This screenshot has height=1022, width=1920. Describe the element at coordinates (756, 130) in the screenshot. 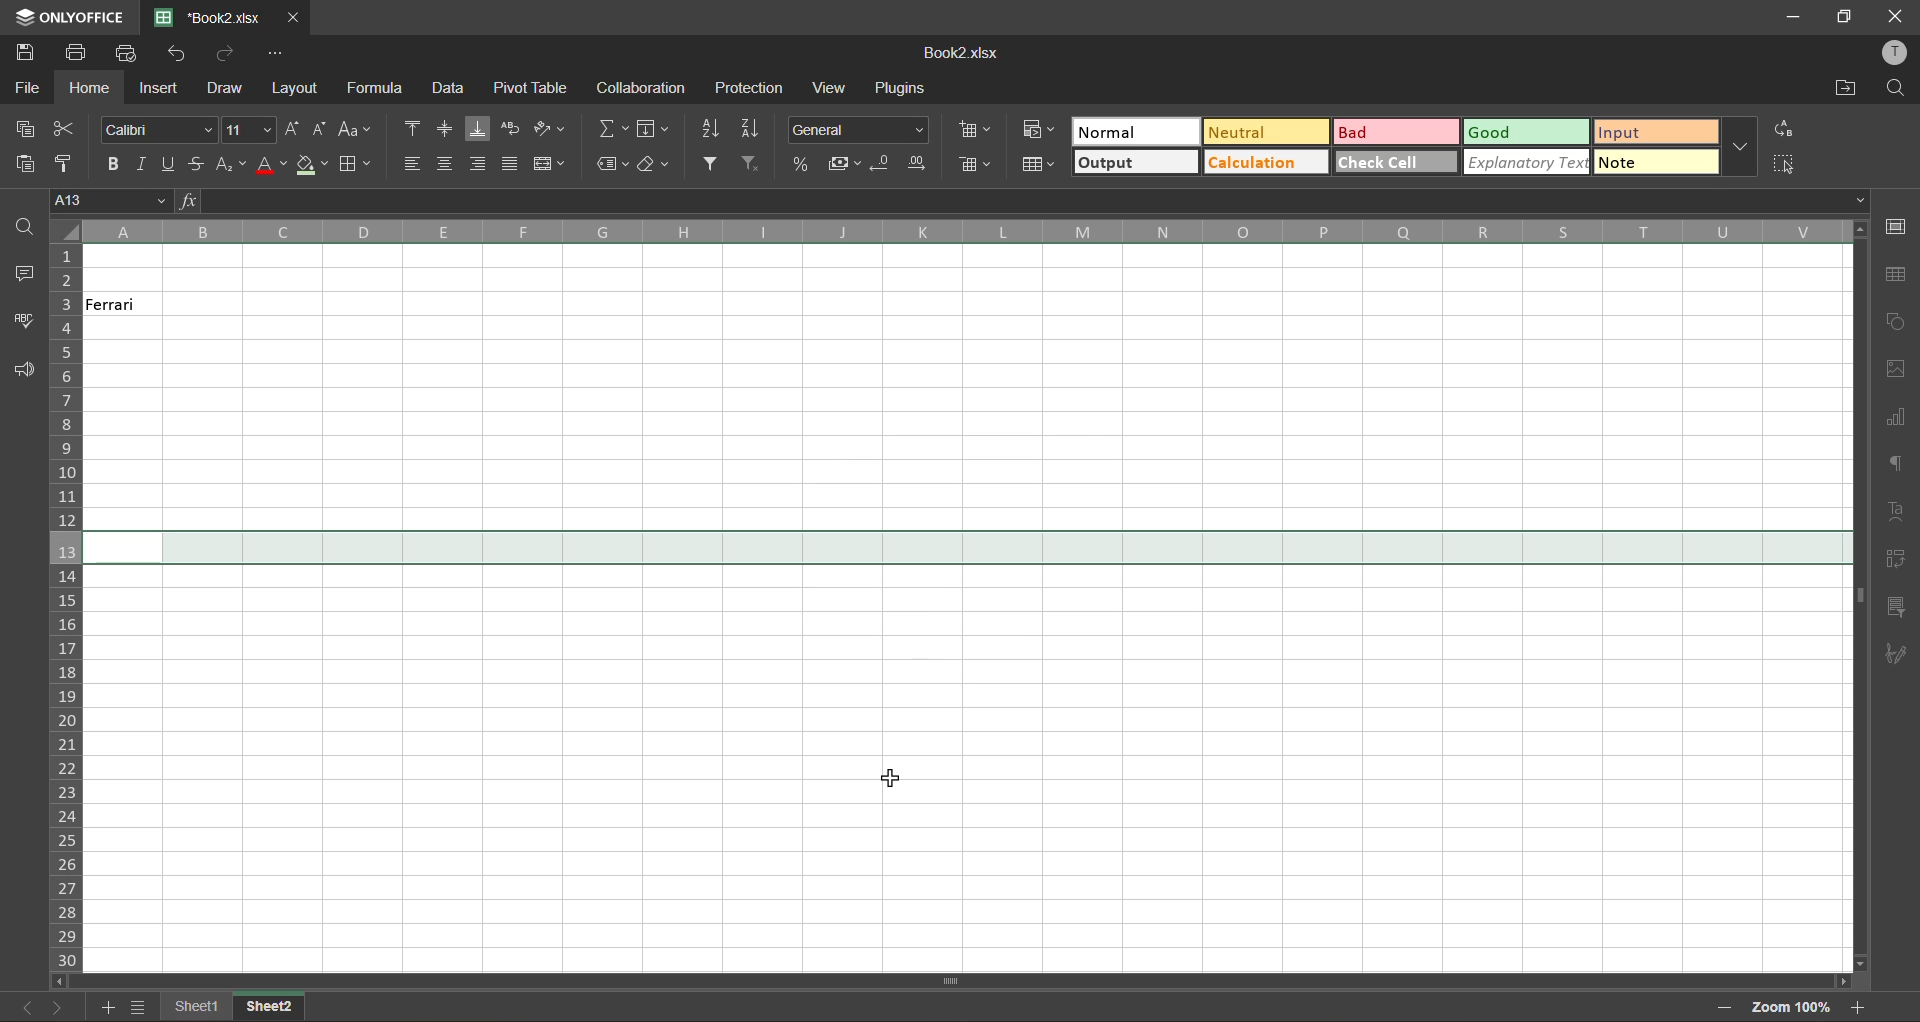

I see `sort descending` at that location.